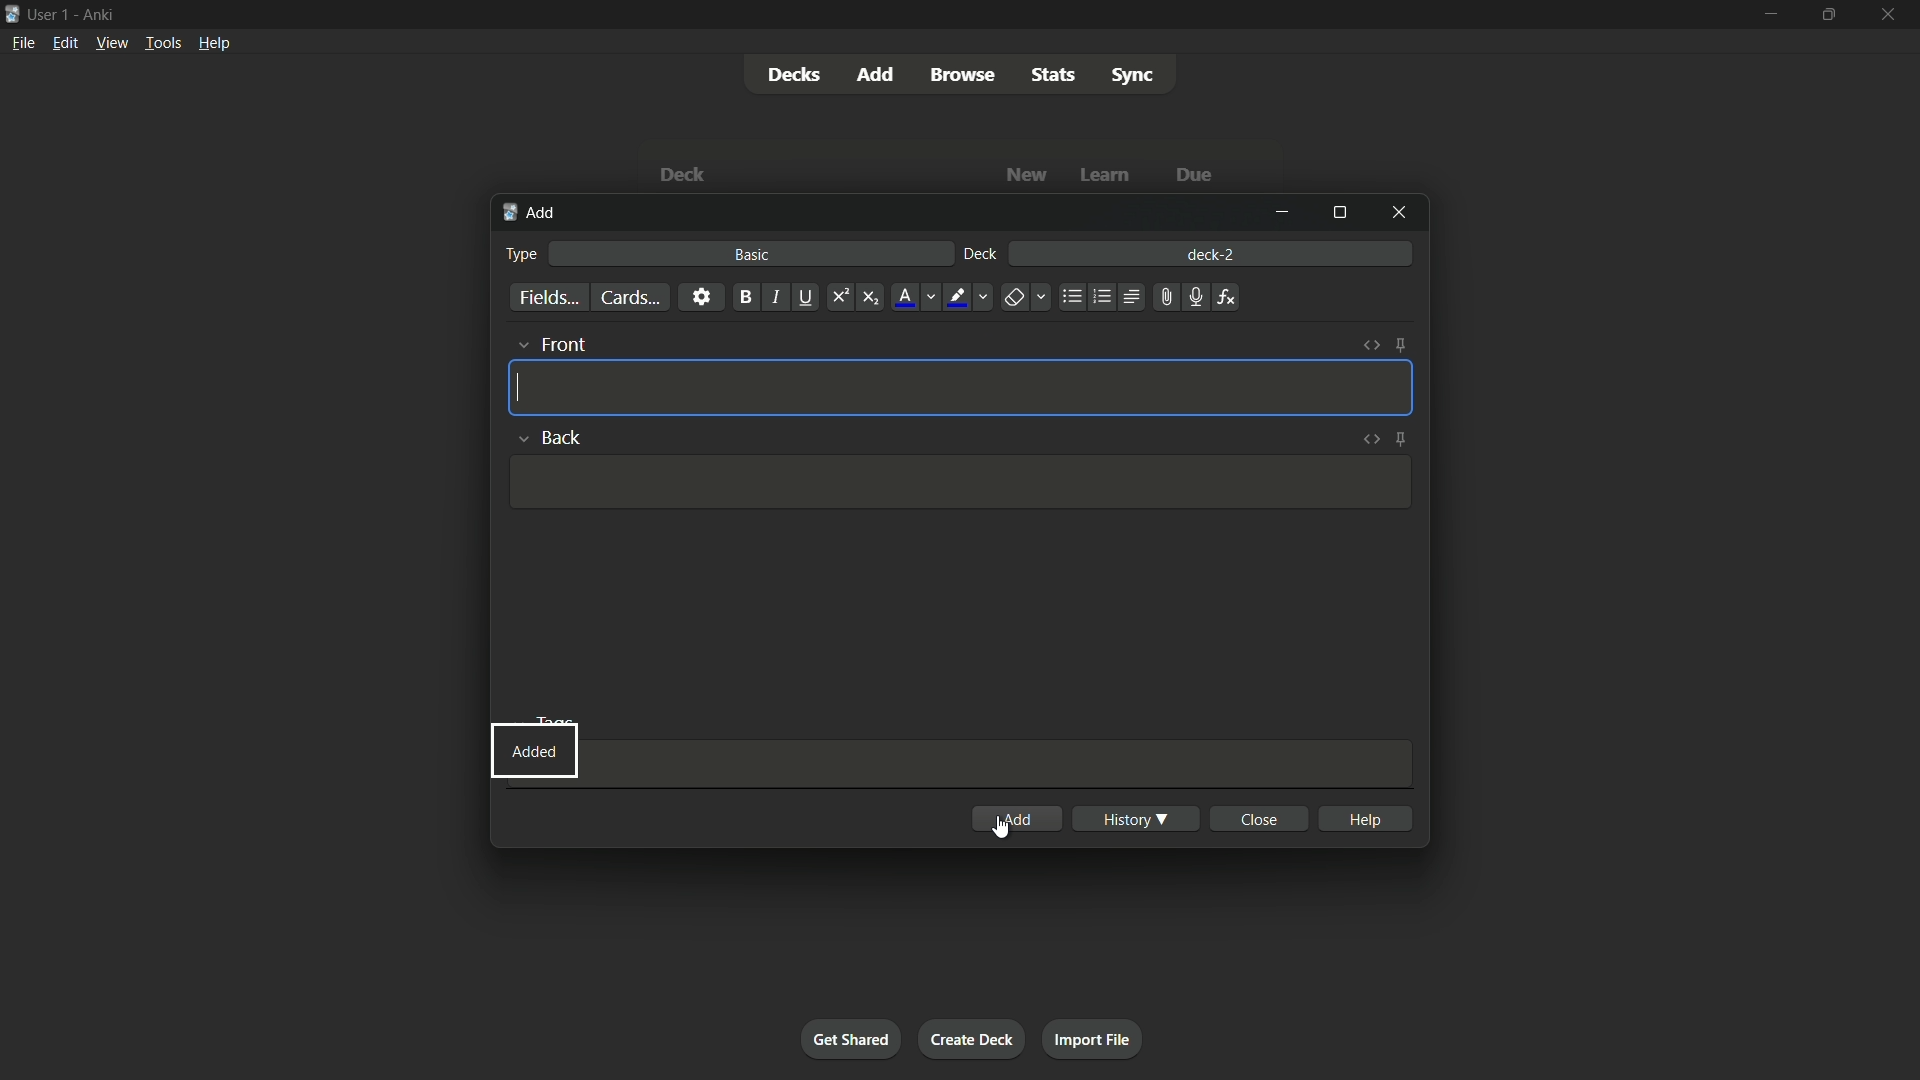 Image resolution: width=1920 pixels, height=1080 pixels. Describe the element at coordinates (1194, 297) in the screenshot. I see `record audio` at that location.